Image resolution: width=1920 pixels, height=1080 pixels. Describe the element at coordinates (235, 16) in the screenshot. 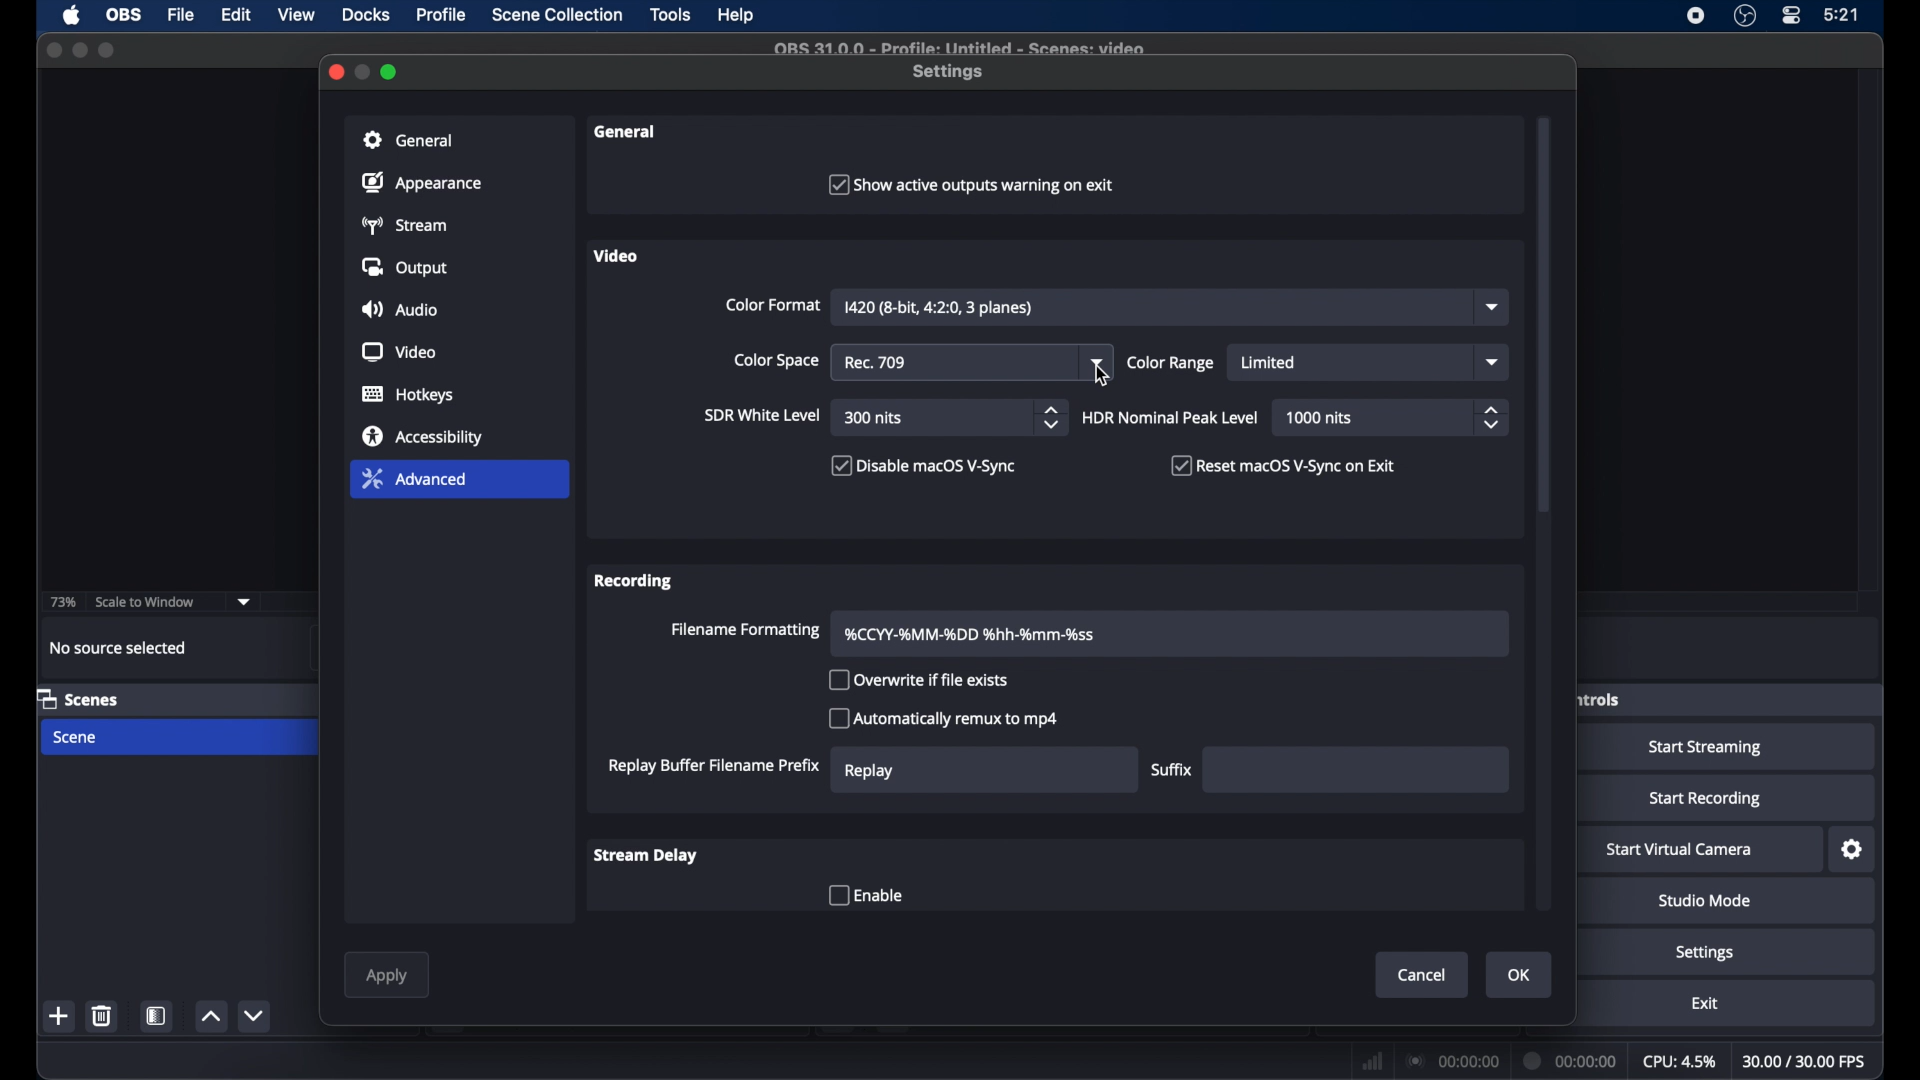

I see `edit` at that location.